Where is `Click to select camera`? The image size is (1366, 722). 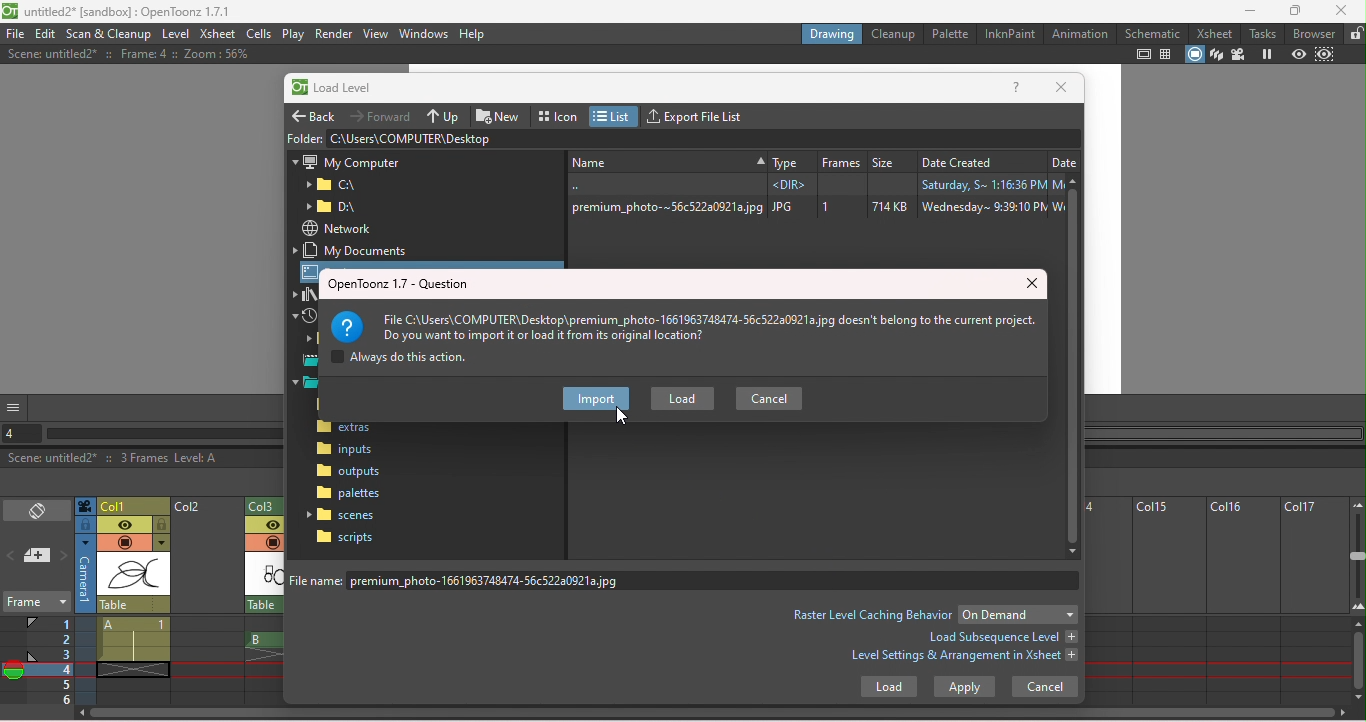
Click to select camera is located at coordinates (86, 574).